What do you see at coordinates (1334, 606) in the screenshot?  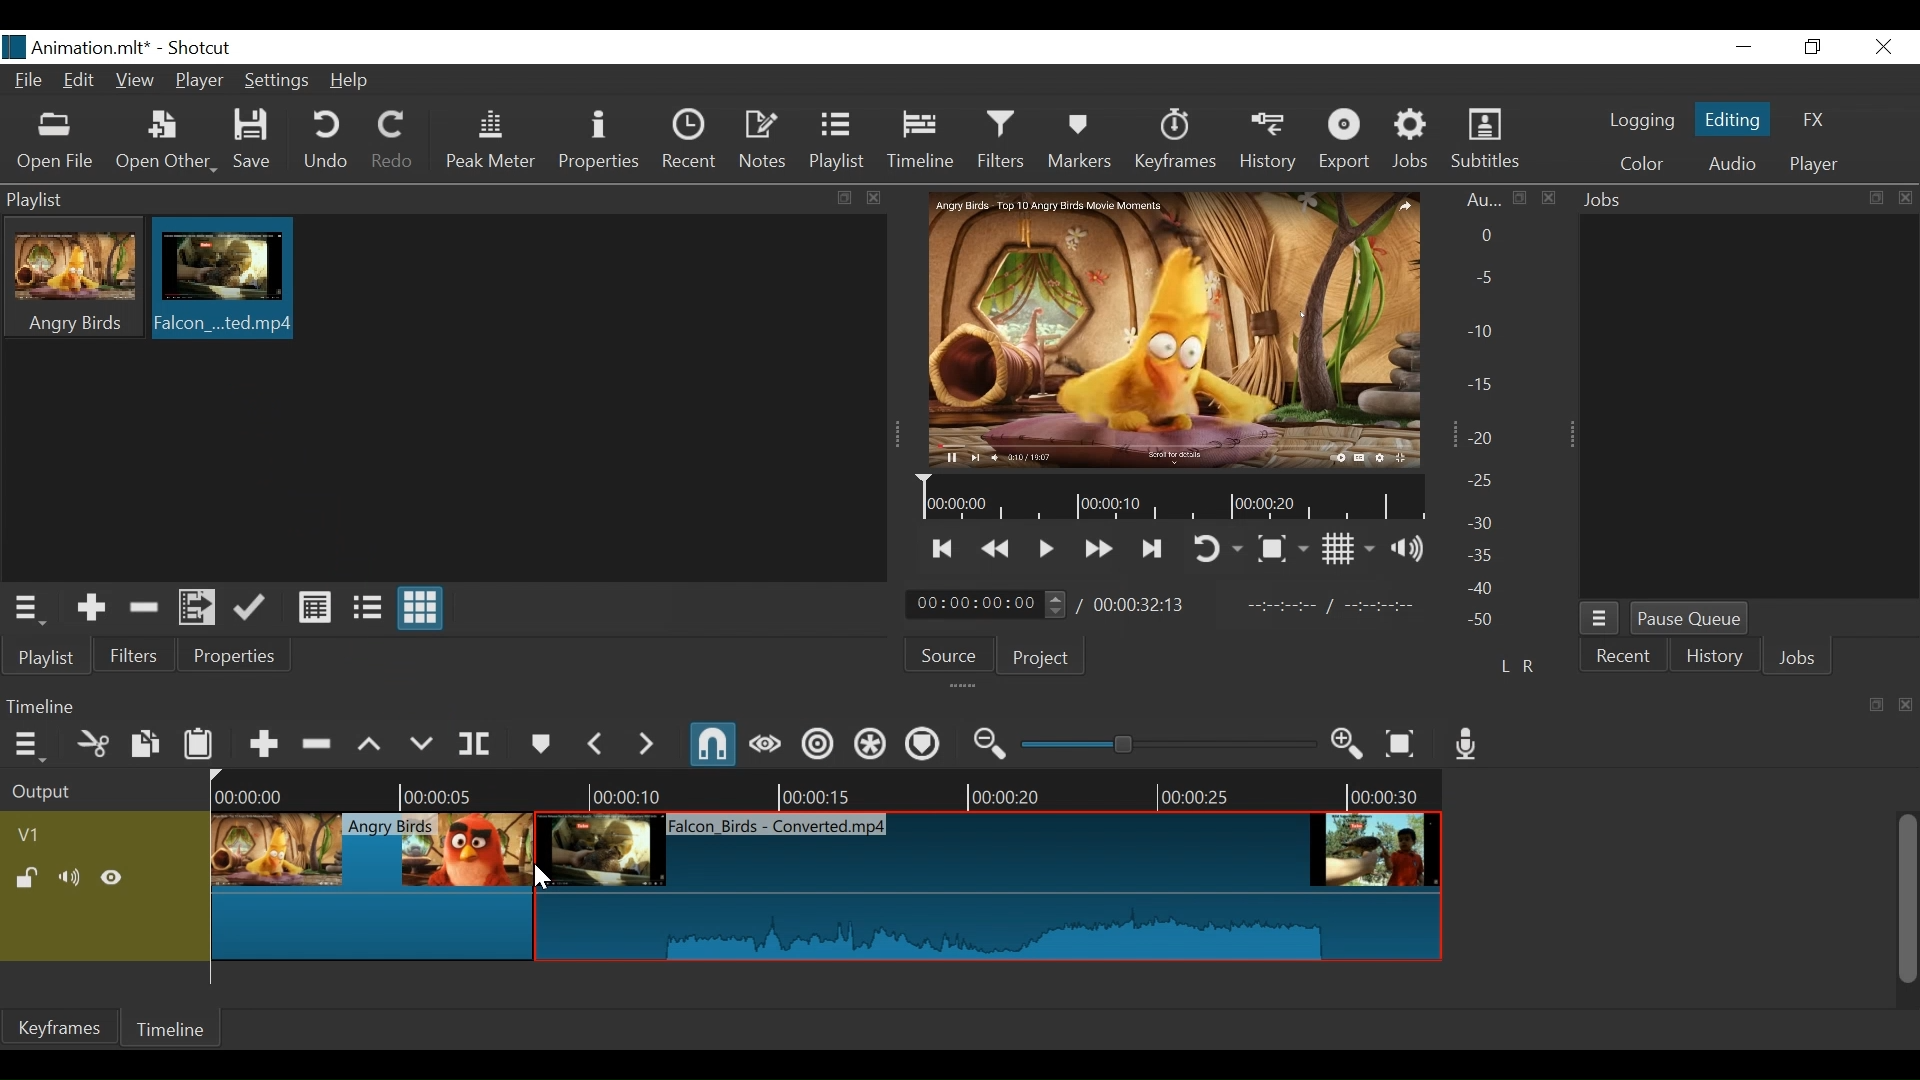 I see `In point` at bounding box center [1334, 606].